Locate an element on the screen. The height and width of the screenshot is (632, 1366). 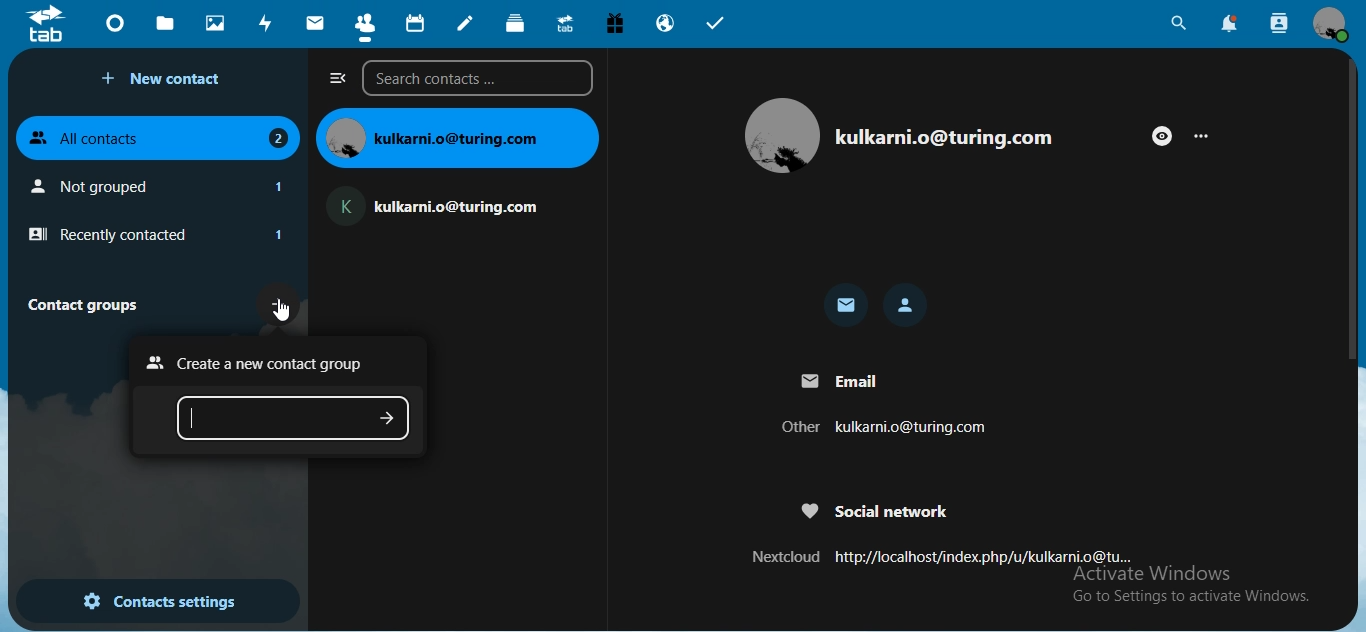
search contact is located at coordinates (1280, 24).